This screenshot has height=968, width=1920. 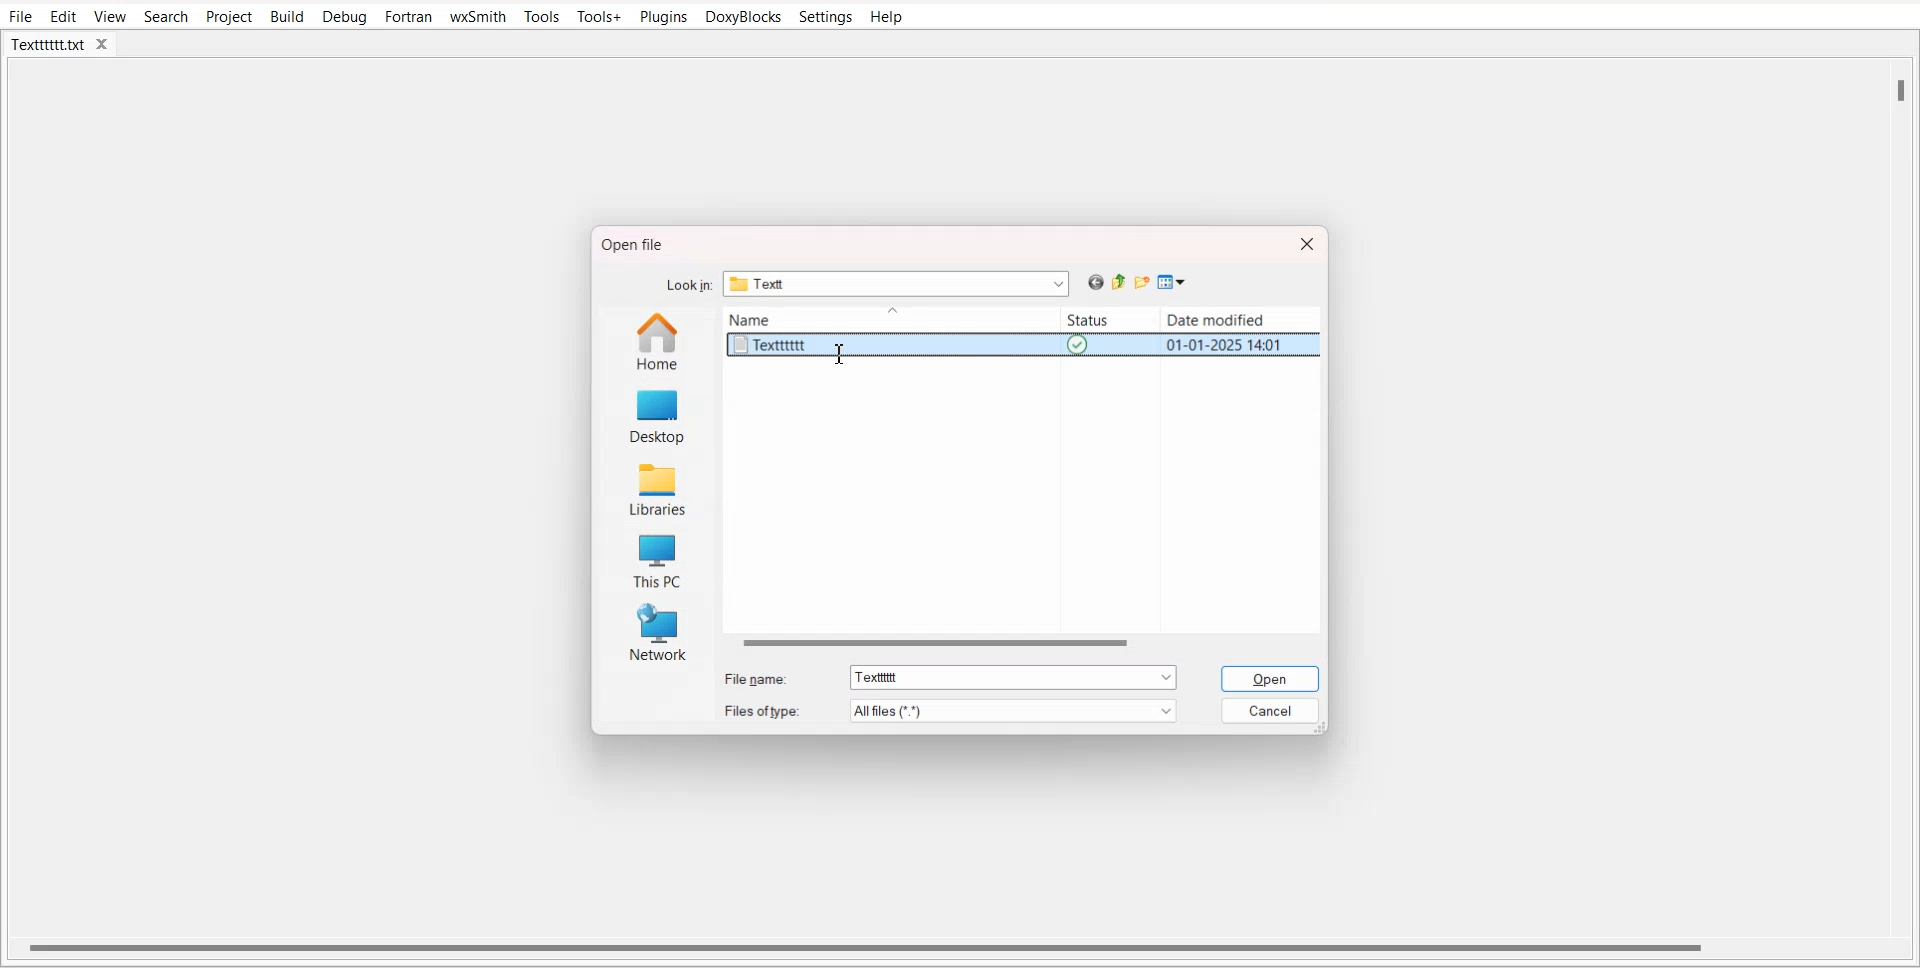 What do you see at coordinates (63, 16) in the screenshot?
I see `Edit` at bounding box center [63, 16].